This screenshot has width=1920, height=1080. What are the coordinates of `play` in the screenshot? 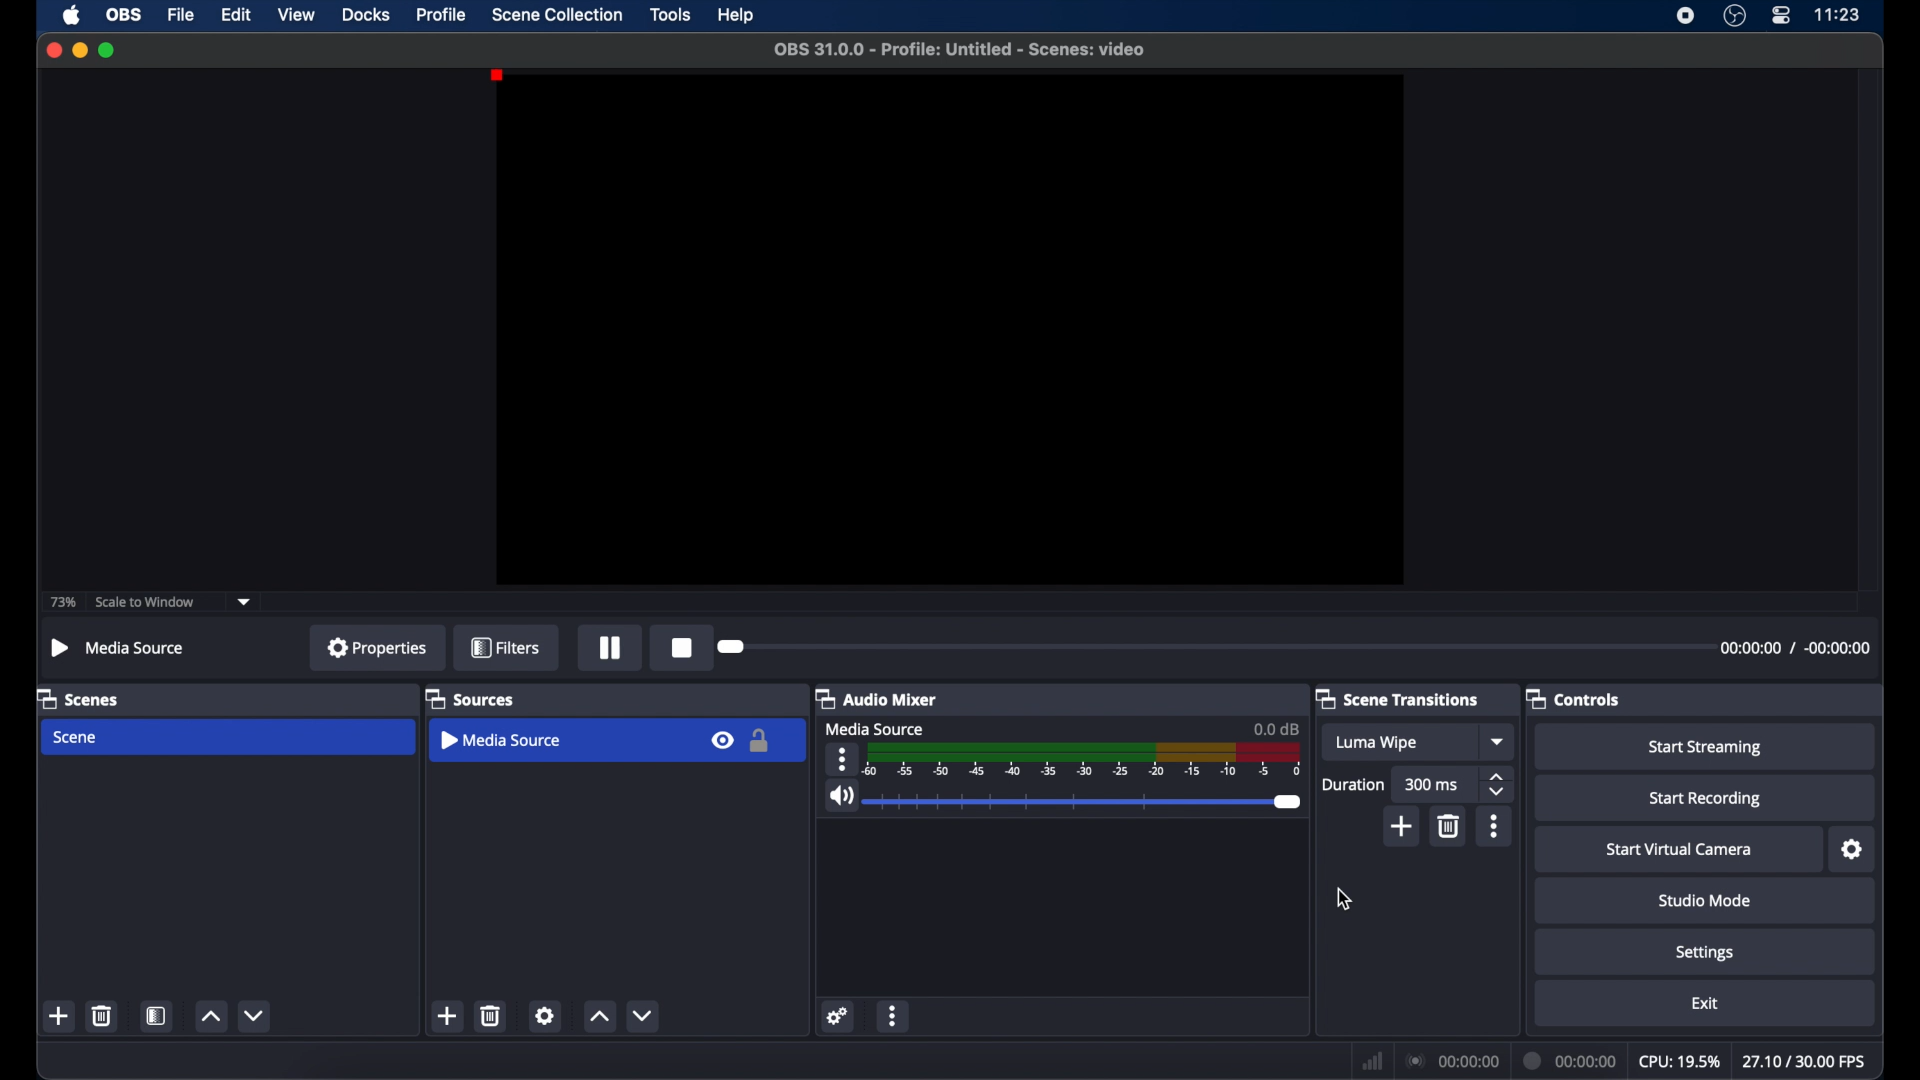 It's located at (610, 648).